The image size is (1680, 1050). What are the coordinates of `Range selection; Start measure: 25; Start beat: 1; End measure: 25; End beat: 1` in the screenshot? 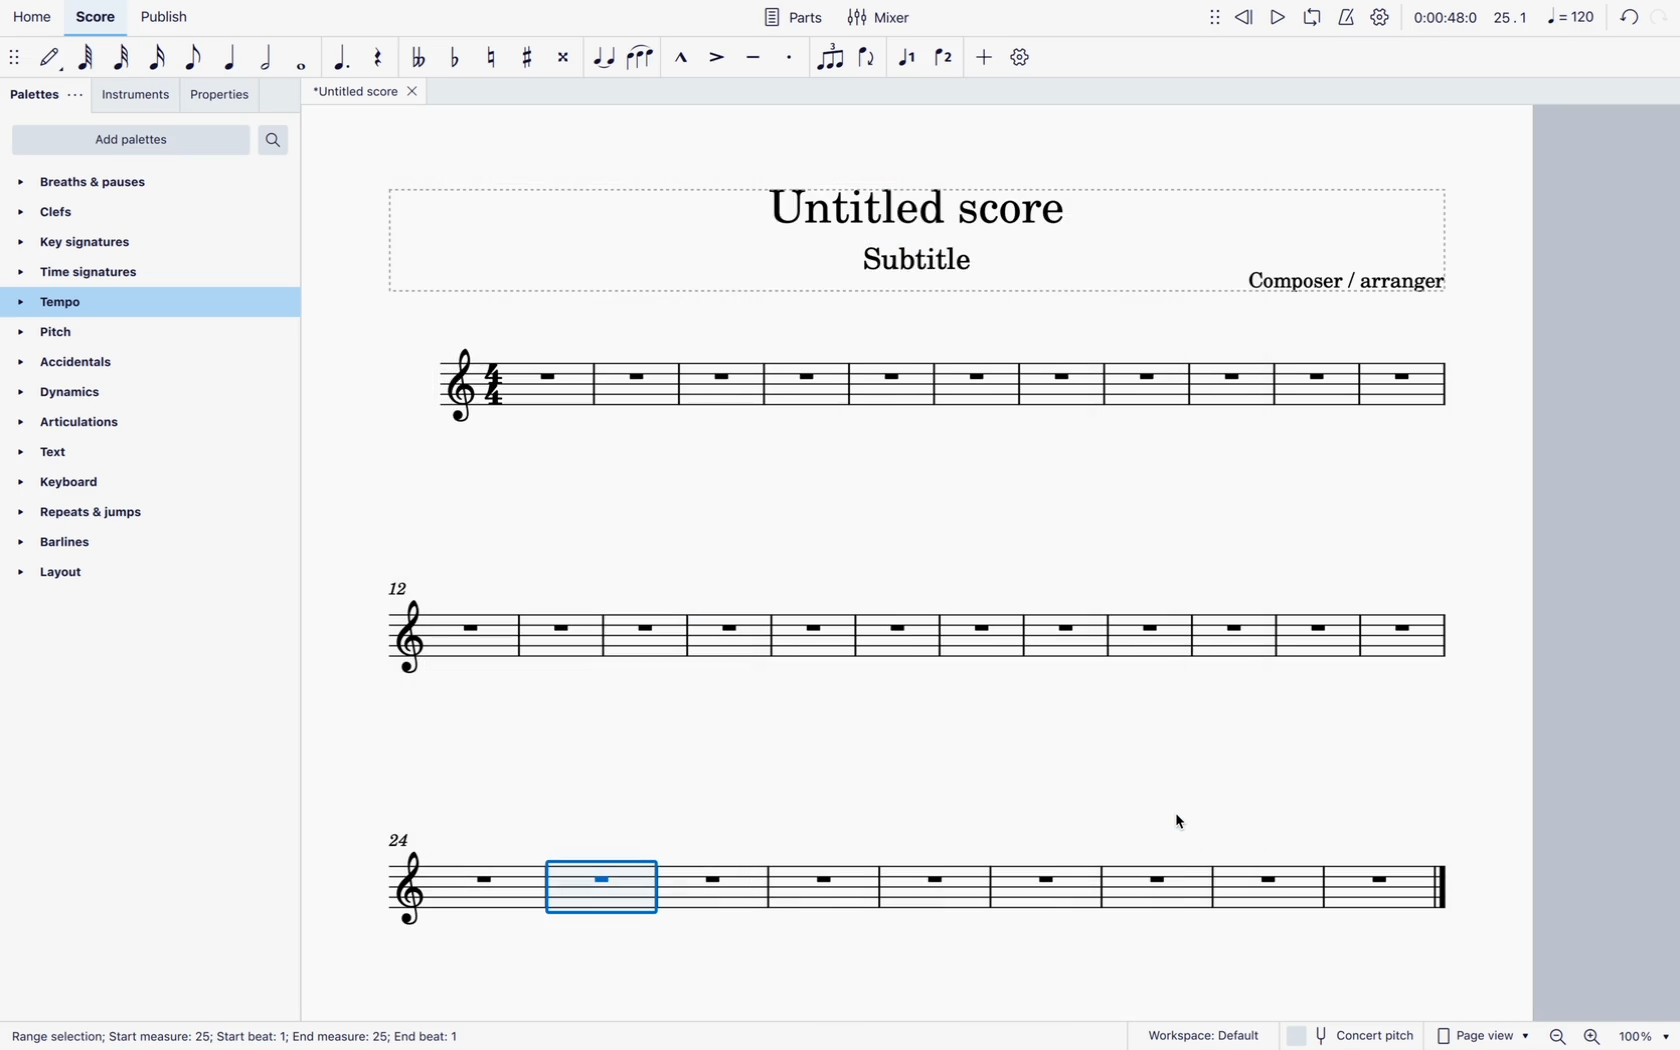 It's located at (234, 1035).